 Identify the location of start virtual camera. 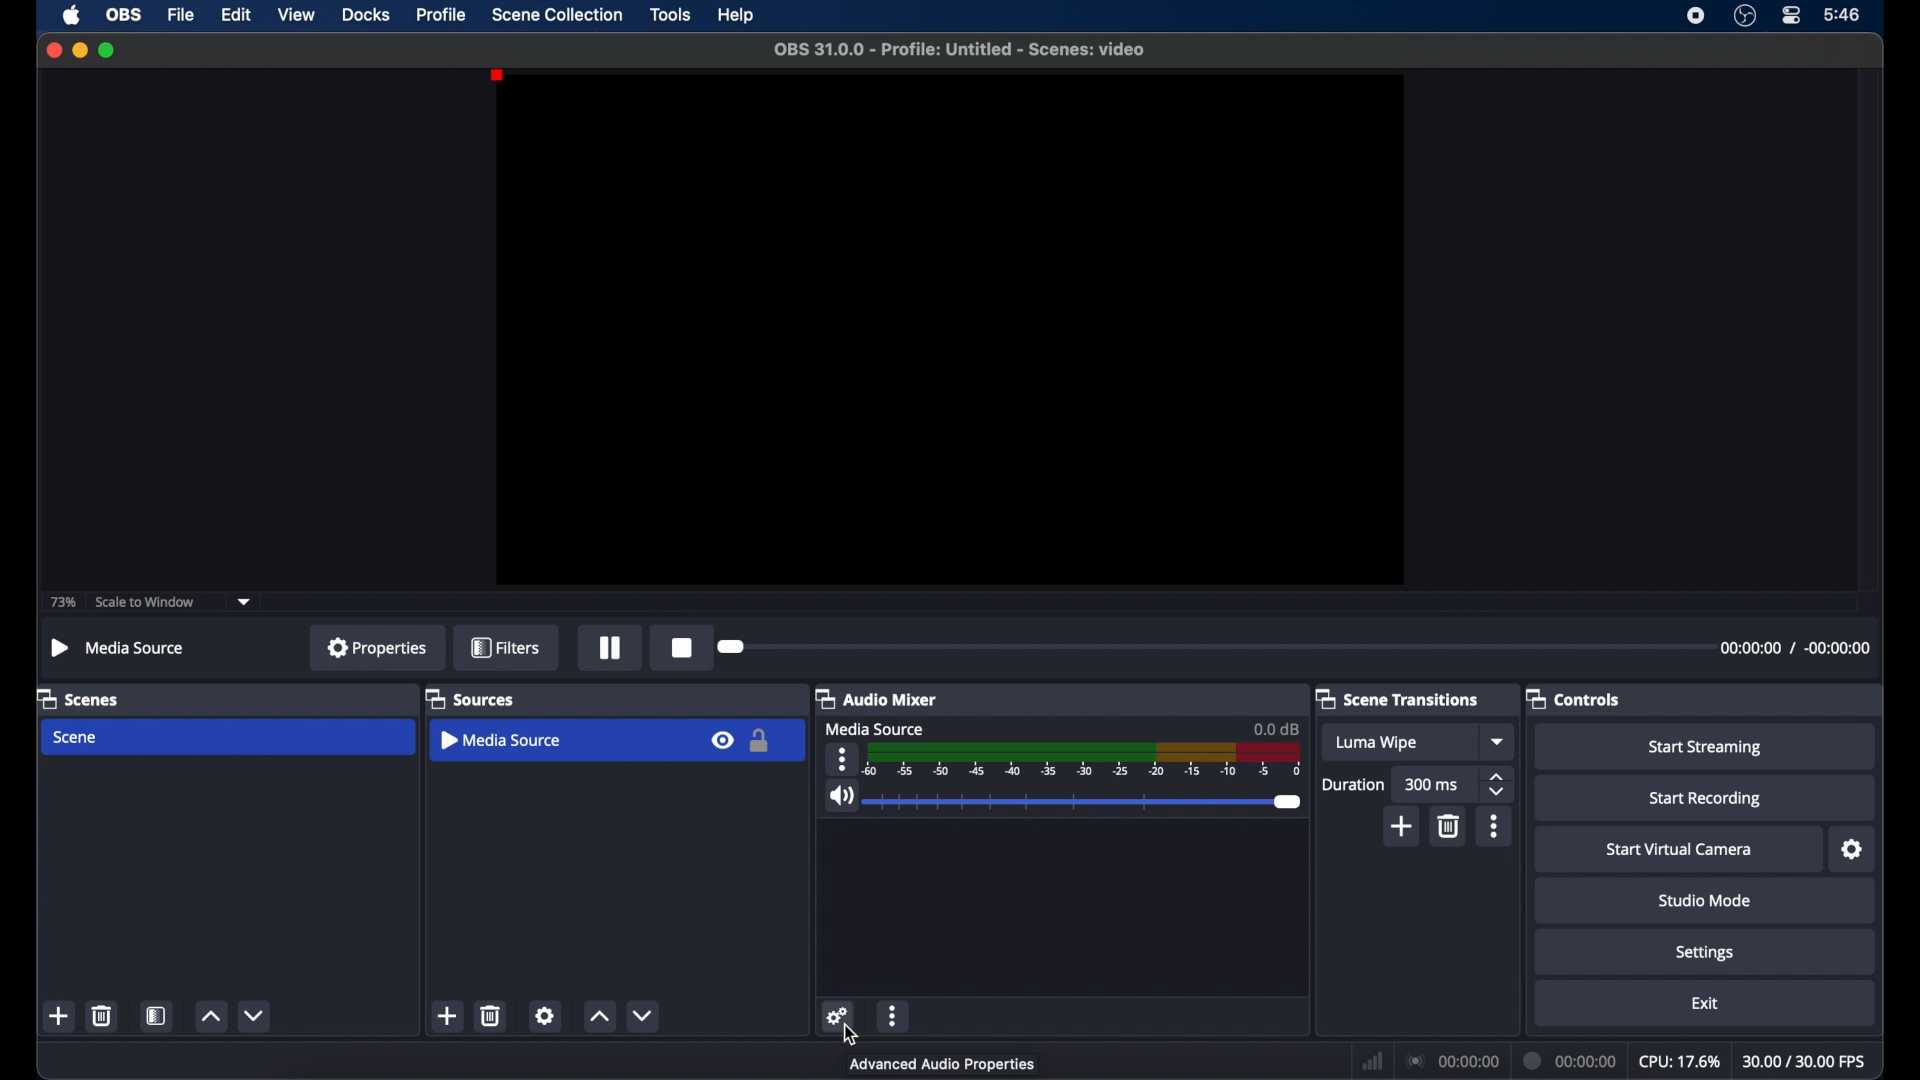
(1679, 850).